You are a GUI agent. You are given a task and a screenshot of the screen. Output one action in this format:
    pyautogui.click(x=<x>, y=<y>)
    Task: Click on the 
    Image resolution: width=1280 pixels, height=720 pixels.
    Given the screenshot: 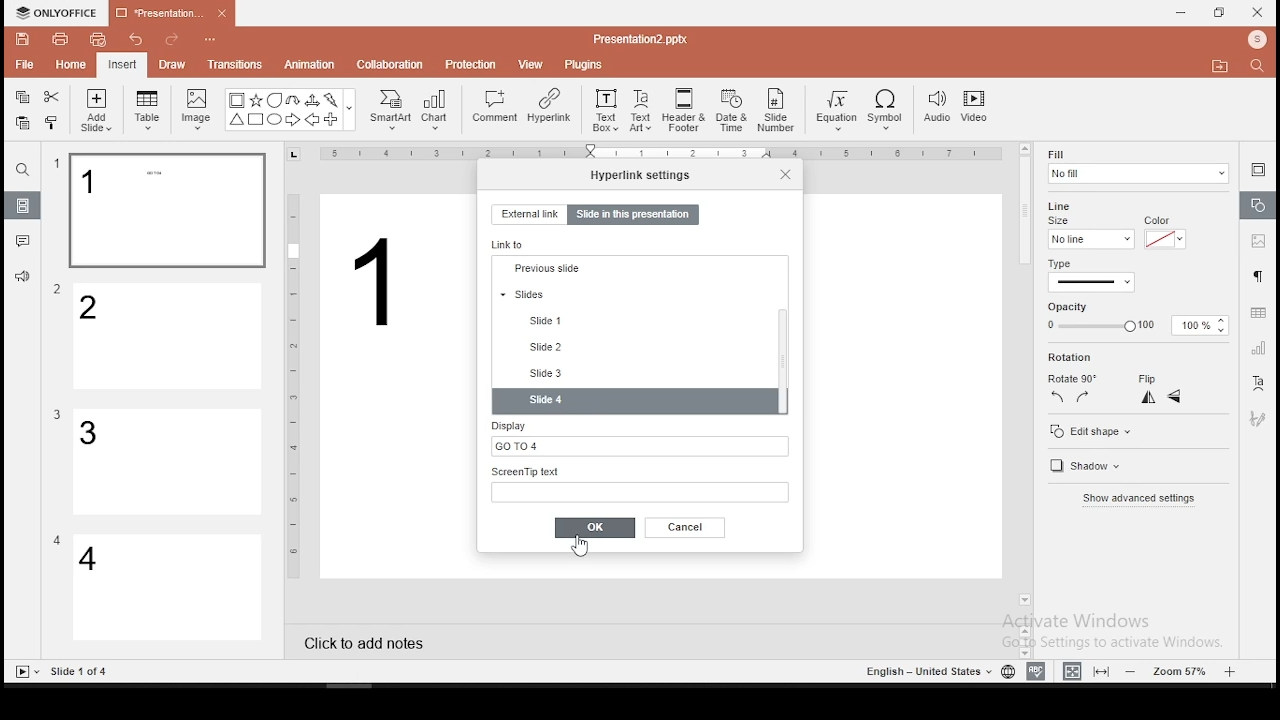 What is the action you would take?
    pyautogui.click(x=211, y=40)
    